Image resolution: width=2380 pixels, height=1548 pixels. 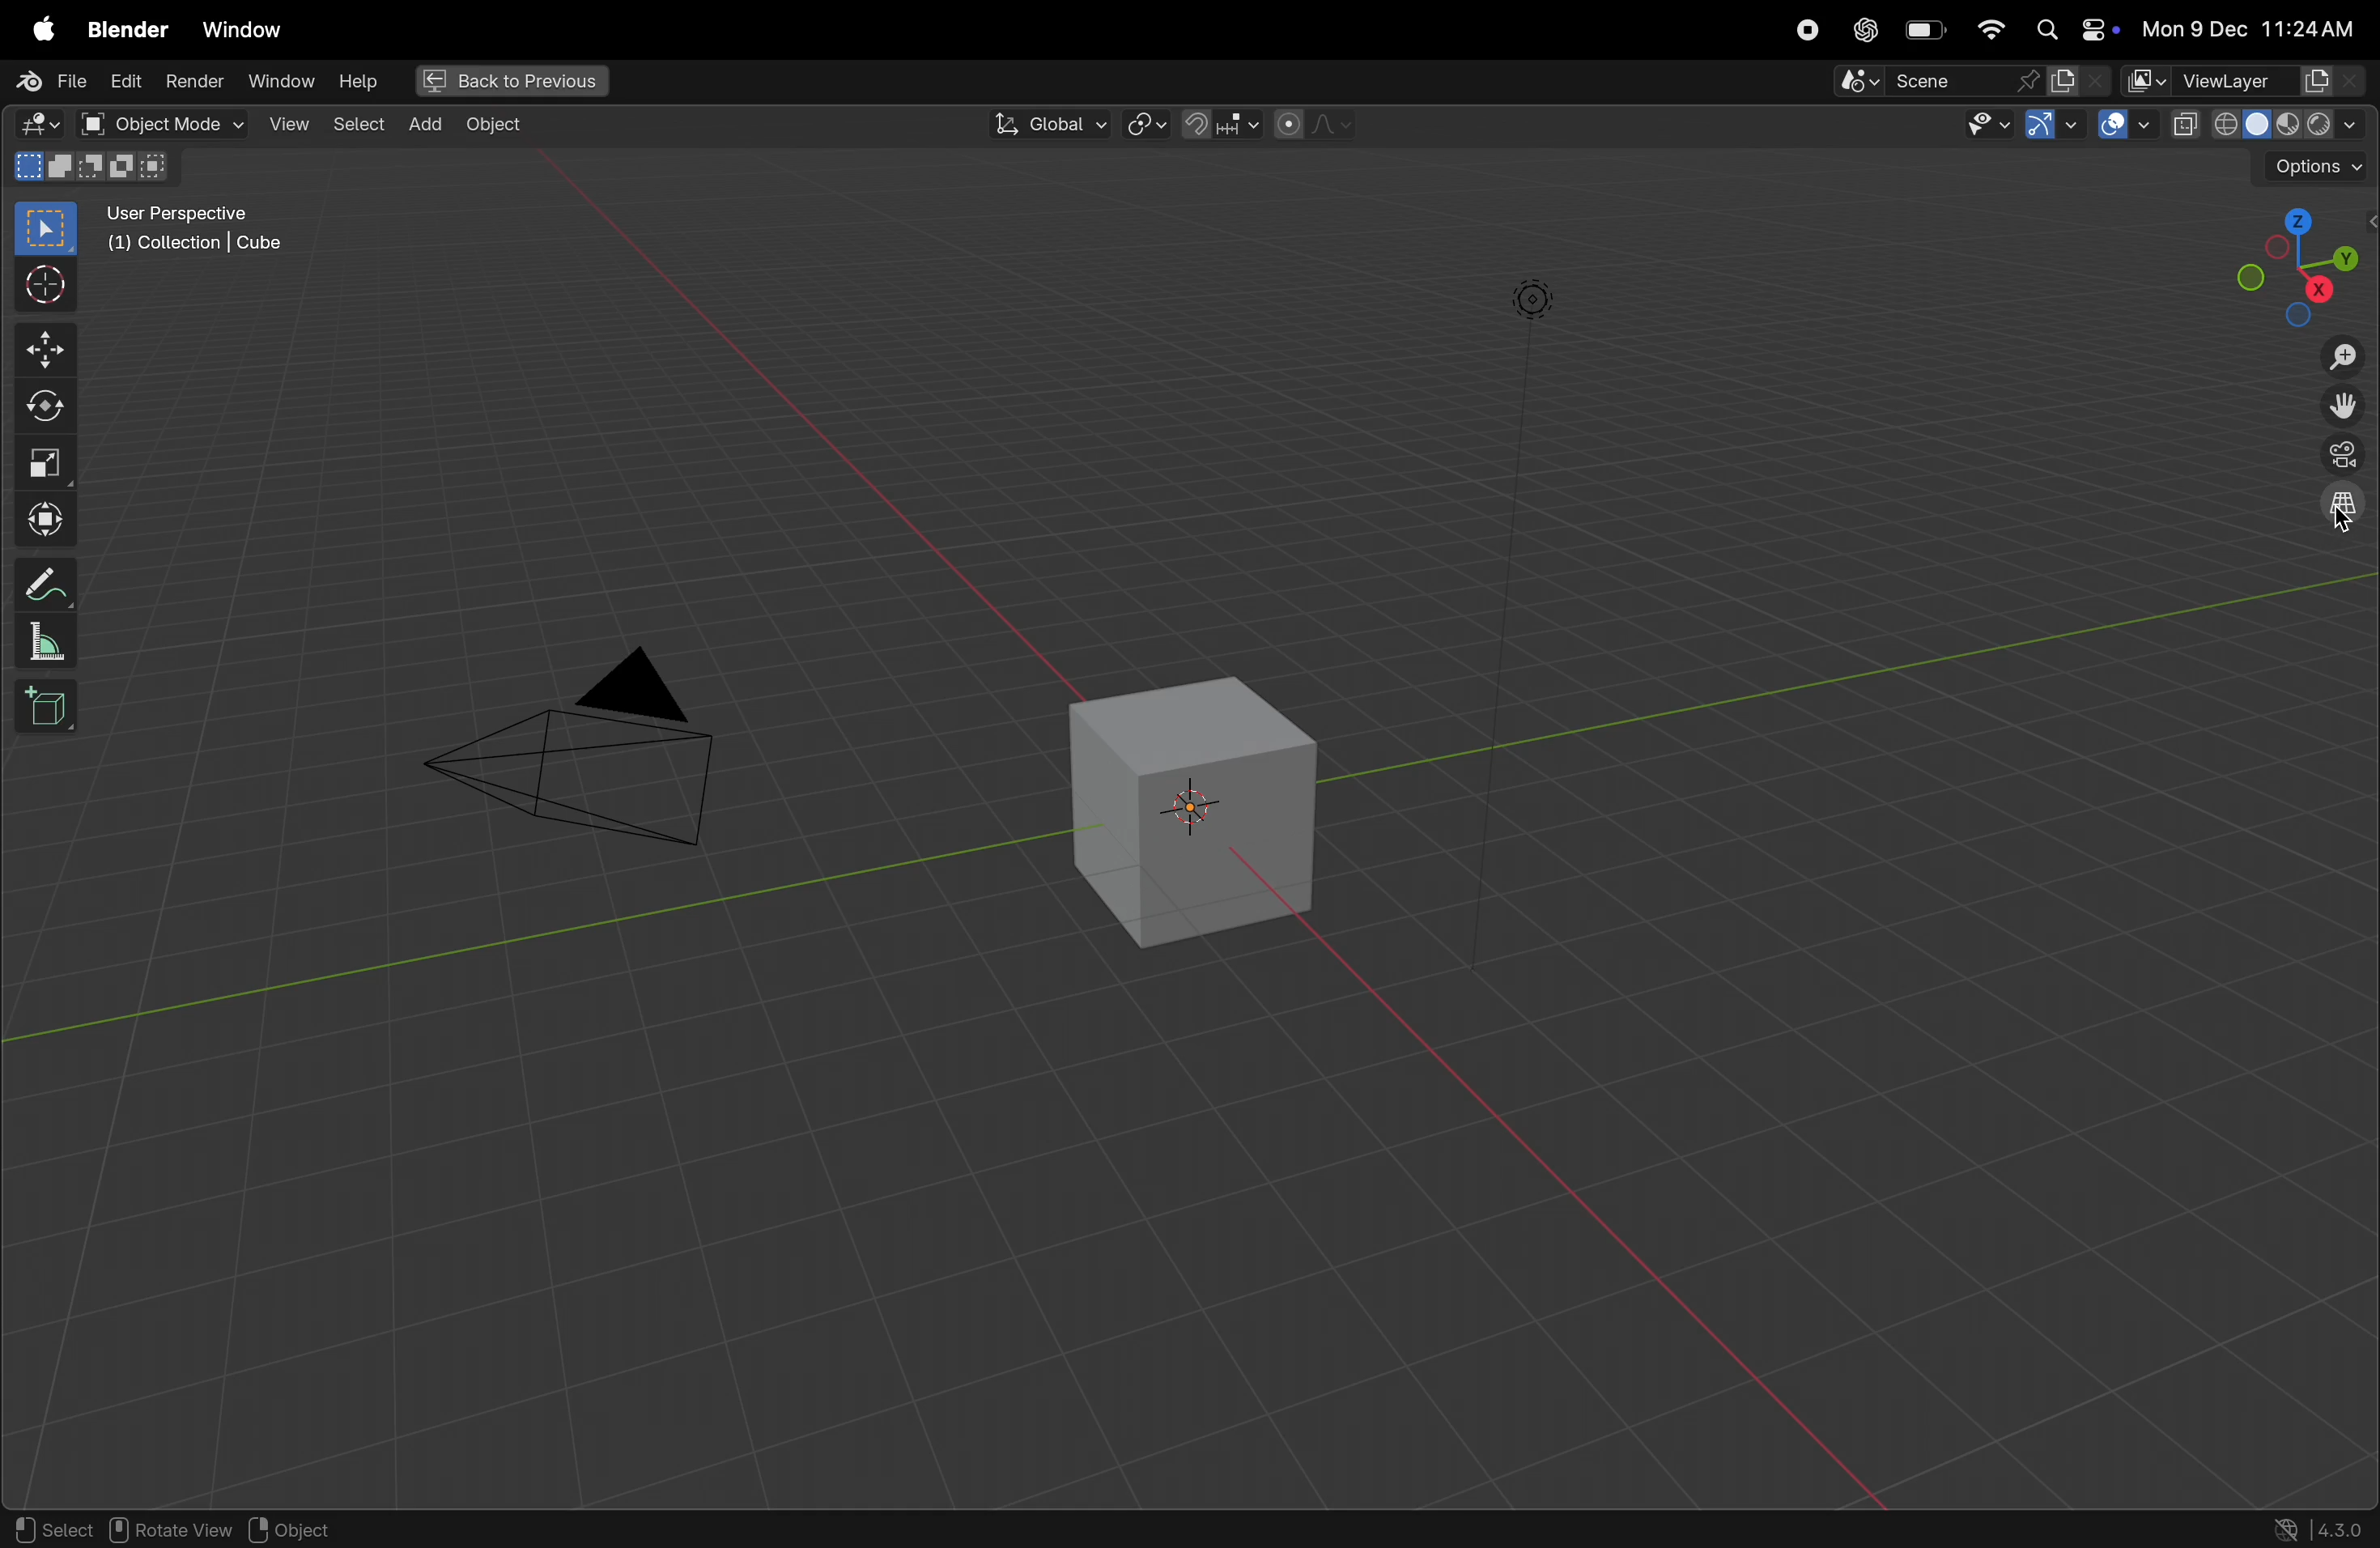 What do you see at coordinates (511, 80) in the screenshot?
I see `Back previous` at bounding box center [511, 80].